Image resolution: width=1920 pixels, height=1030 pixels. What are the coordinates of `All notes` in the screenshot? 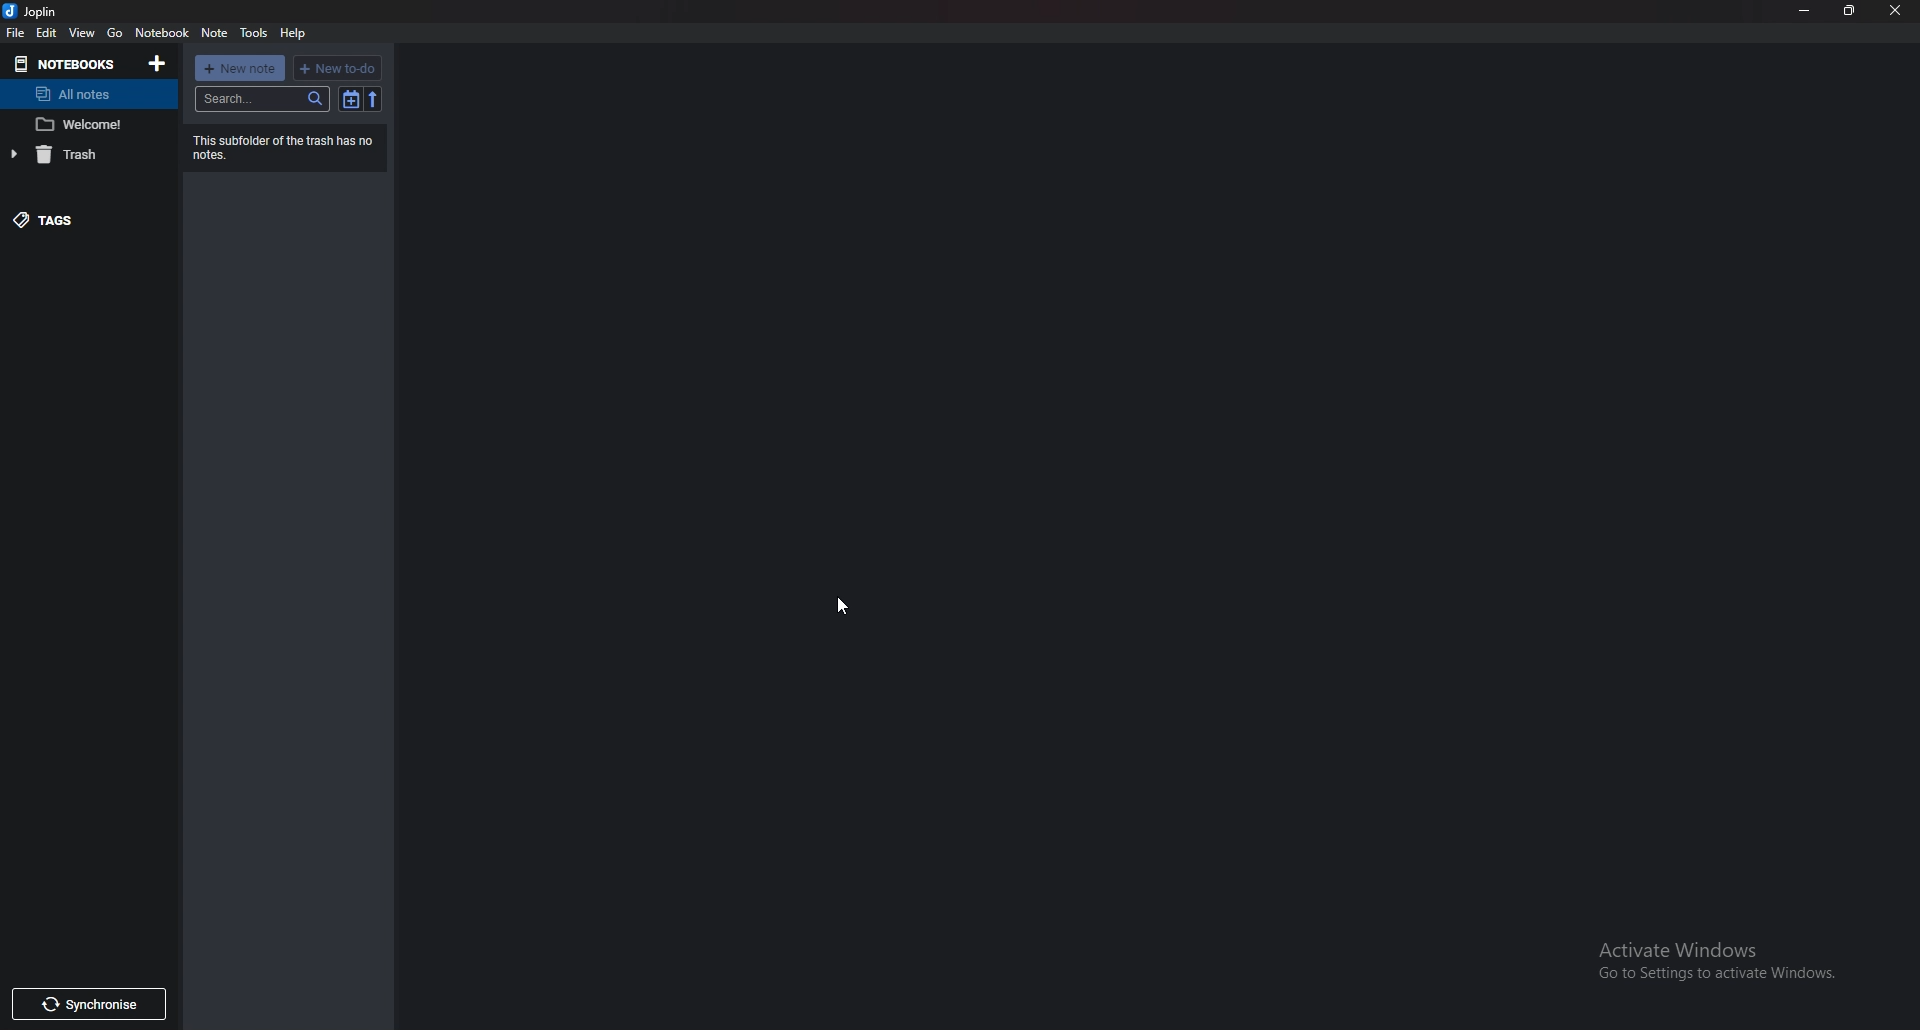 It's located at (85, 93).